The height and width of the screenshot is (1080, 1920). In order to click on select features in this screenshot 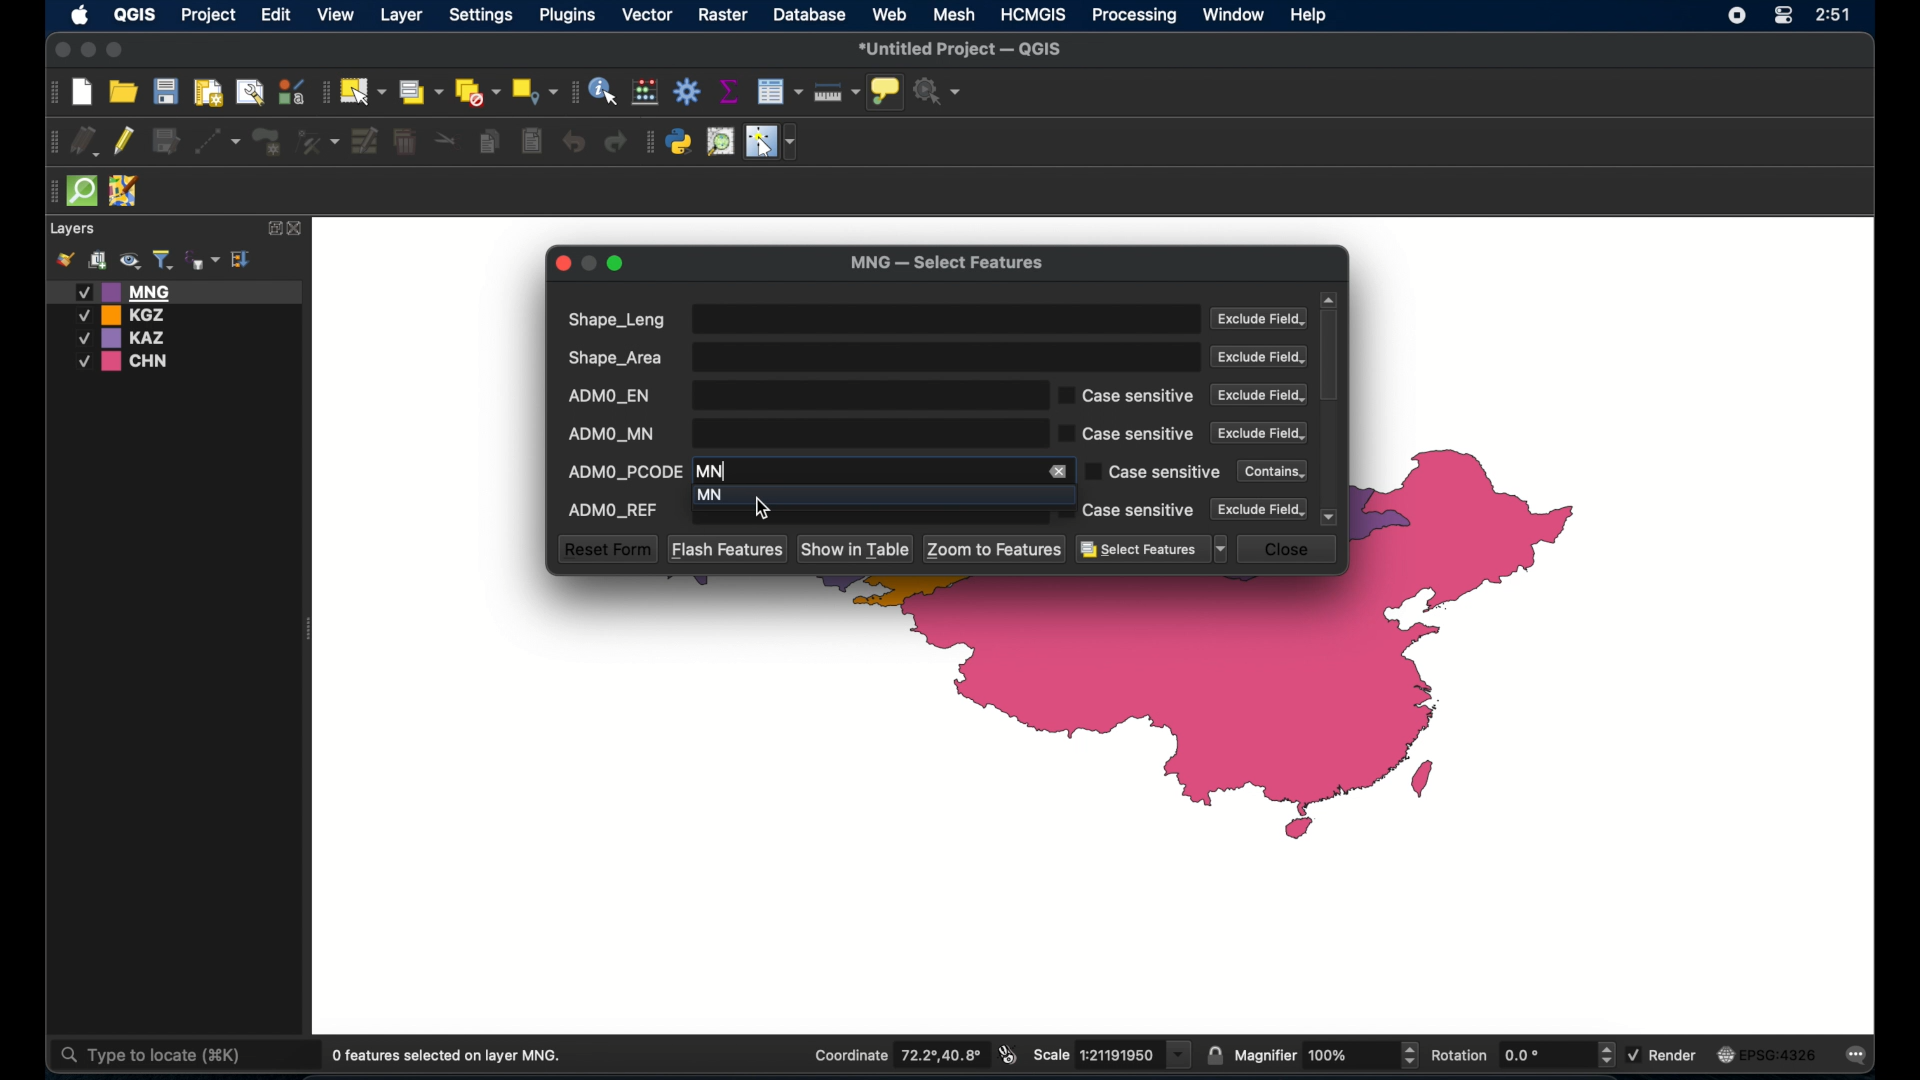, I will do `click(1152, 550)`.